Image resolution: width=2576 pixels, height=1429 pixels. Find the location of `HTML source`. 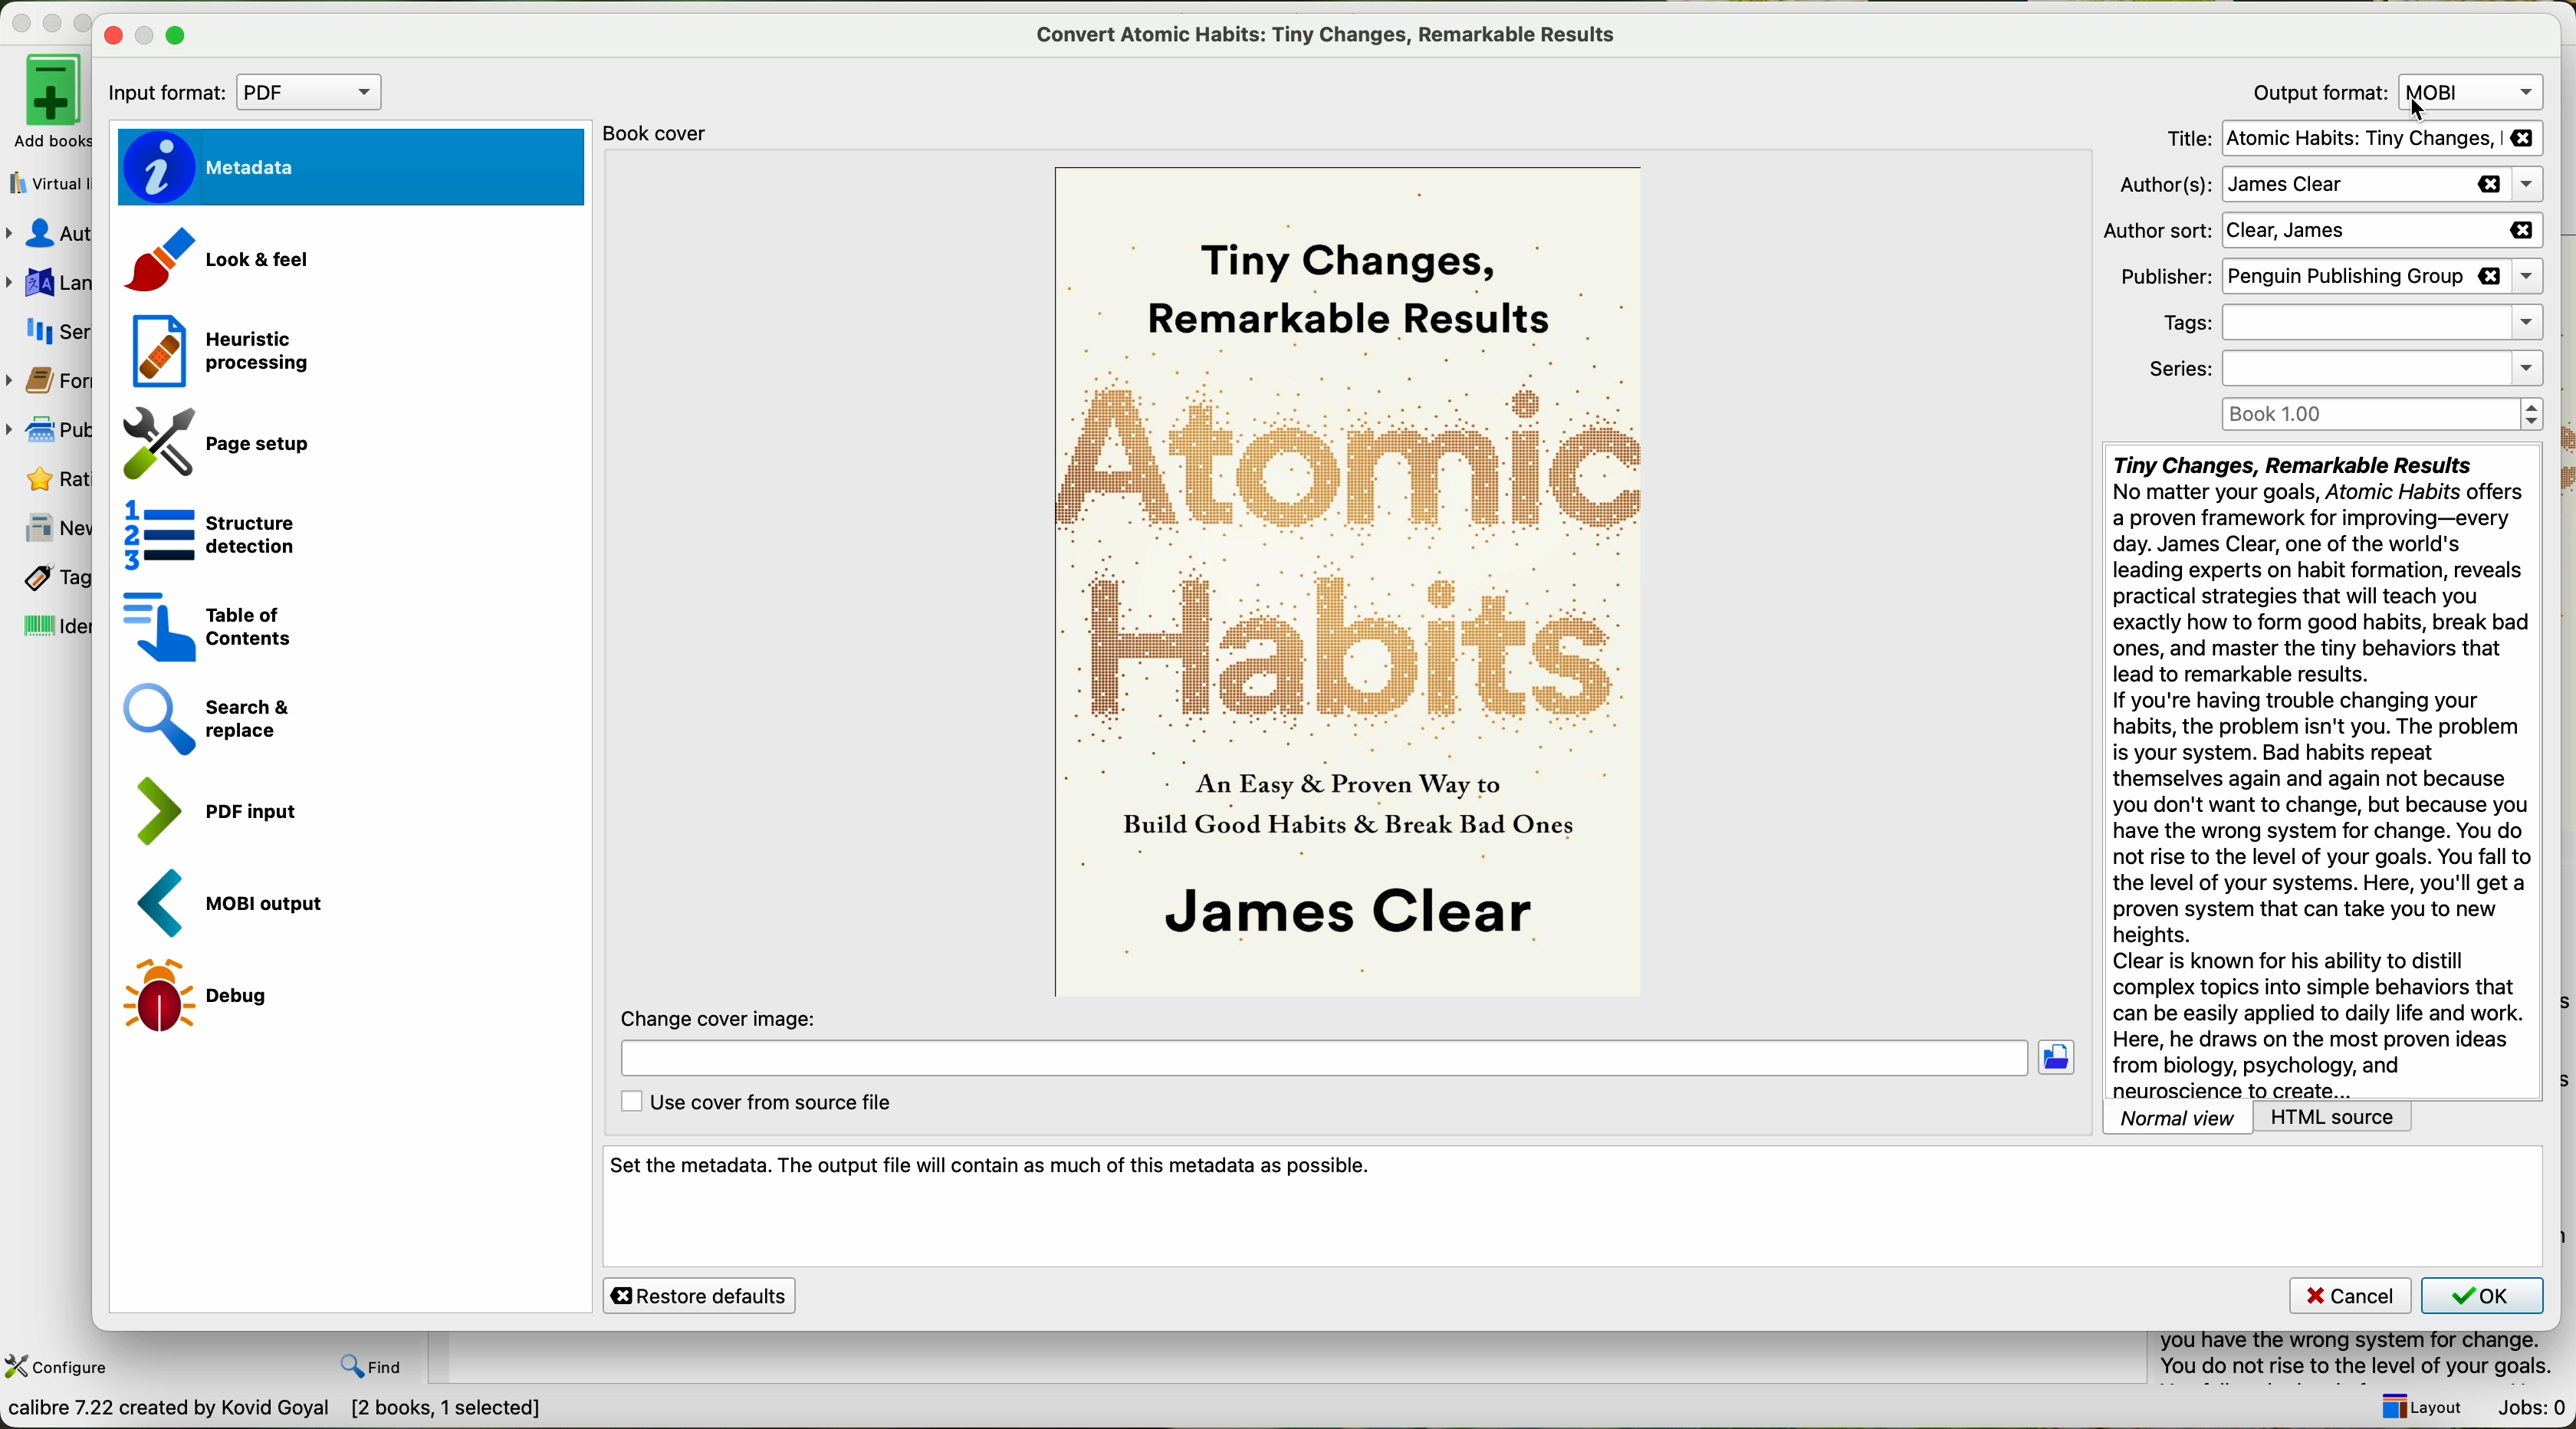

HTML source is located at coordinates (2334, 1118).